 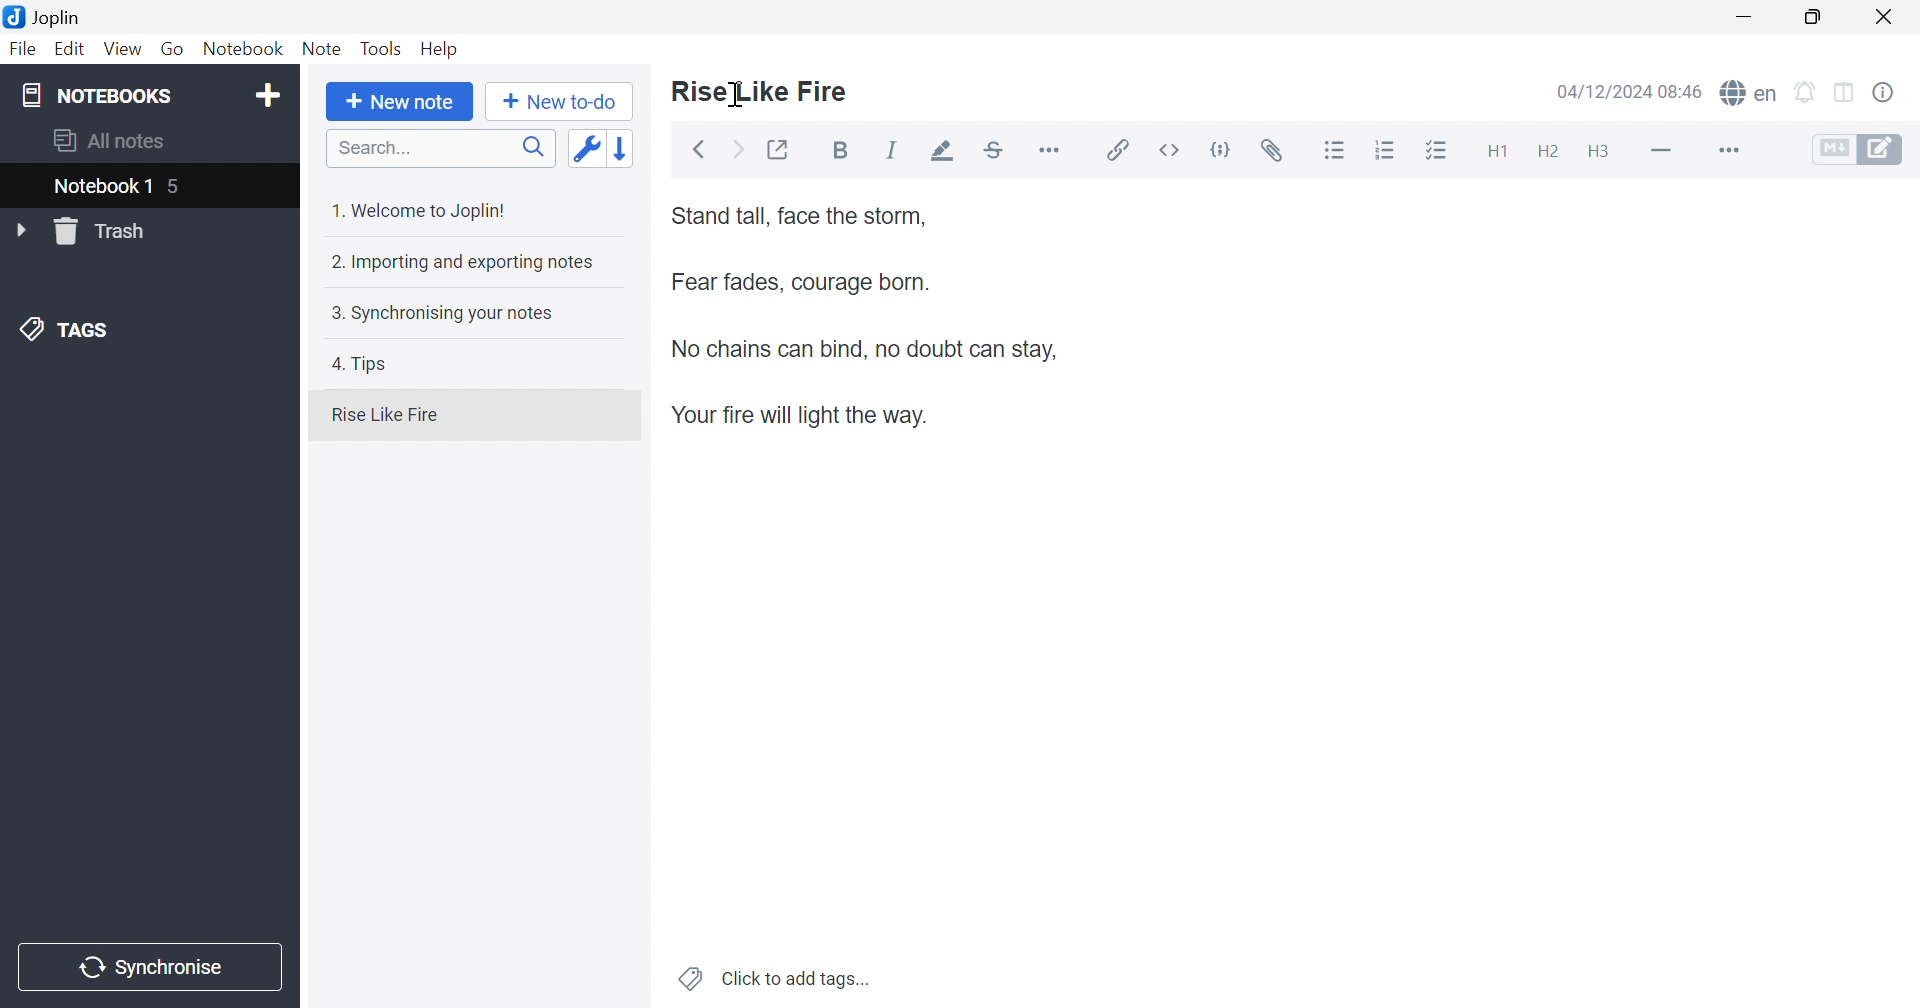 What do you see at coordinates (103, 233) in the screenshot?
I see `Trash` at bounding box center [103, 233].